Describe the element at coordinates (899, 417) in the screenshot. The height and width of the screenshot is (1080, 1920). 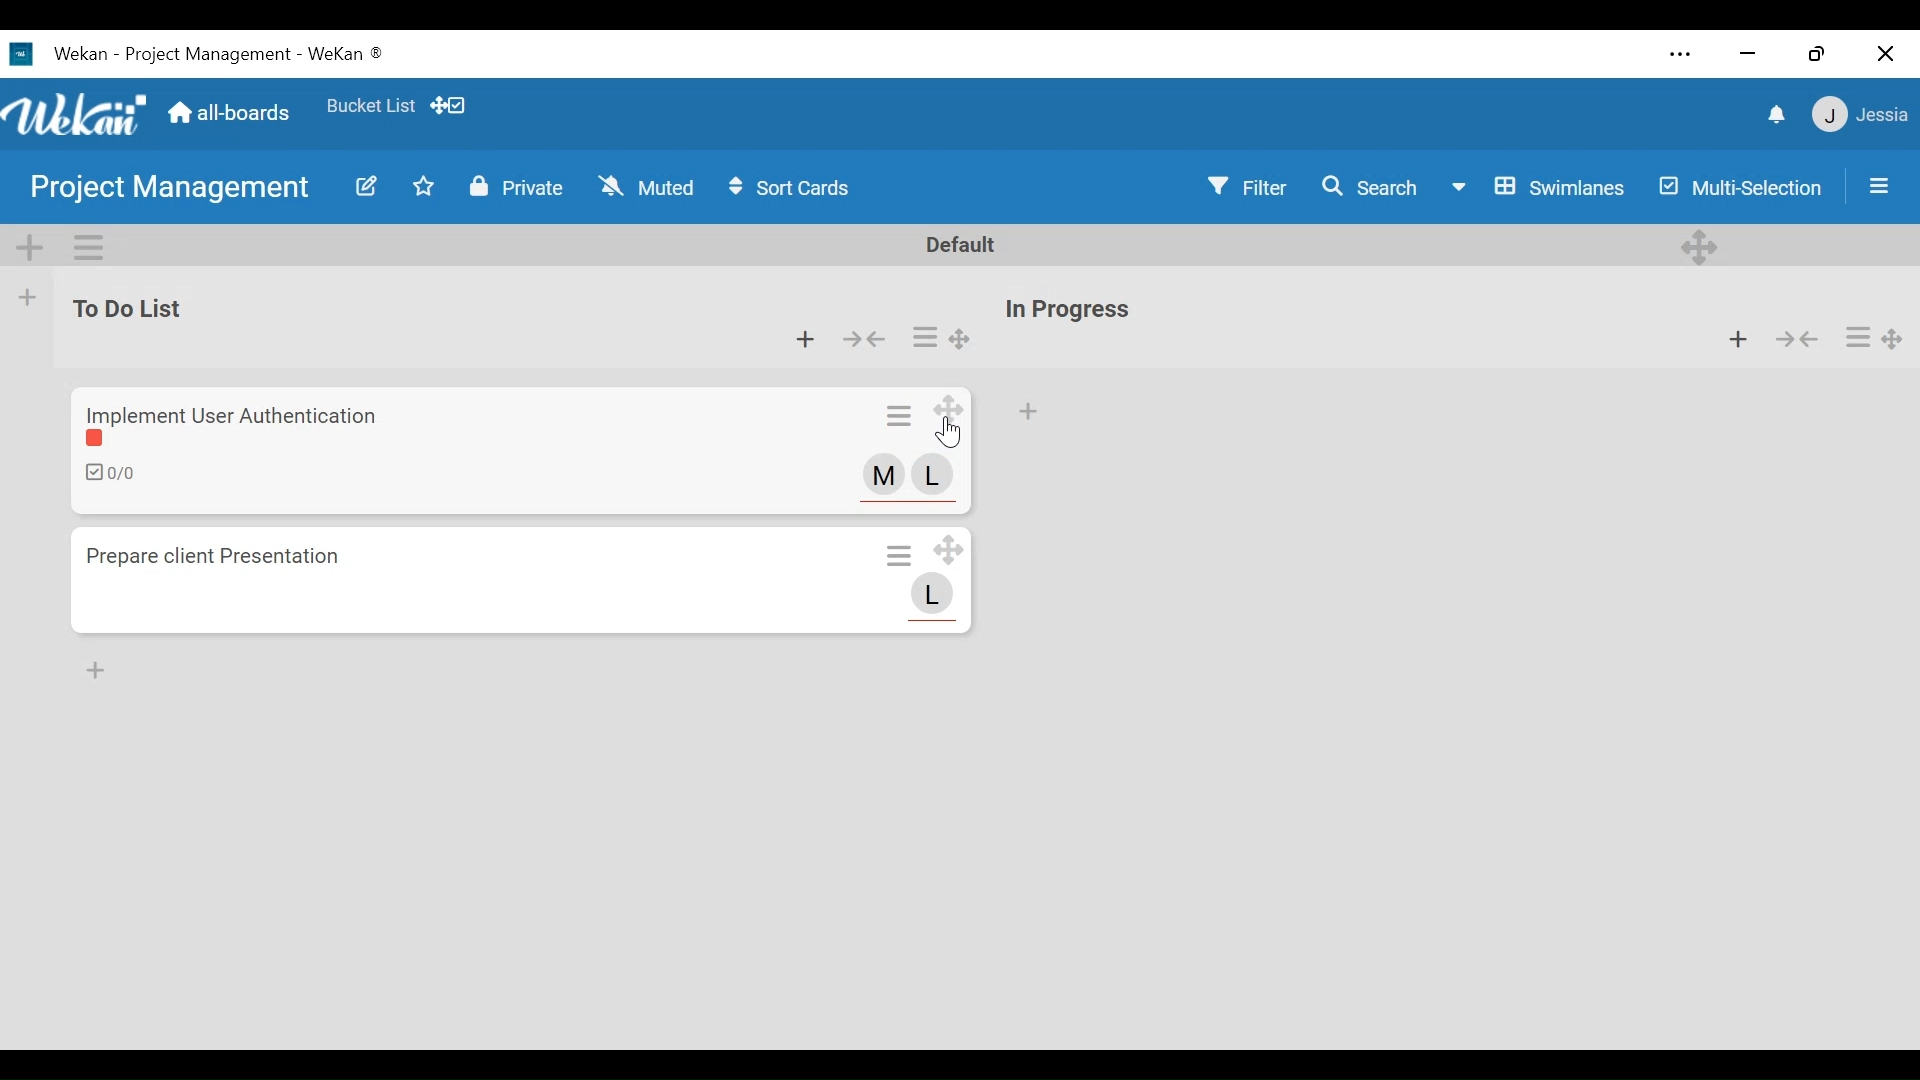
I see `Card actions` at that location.